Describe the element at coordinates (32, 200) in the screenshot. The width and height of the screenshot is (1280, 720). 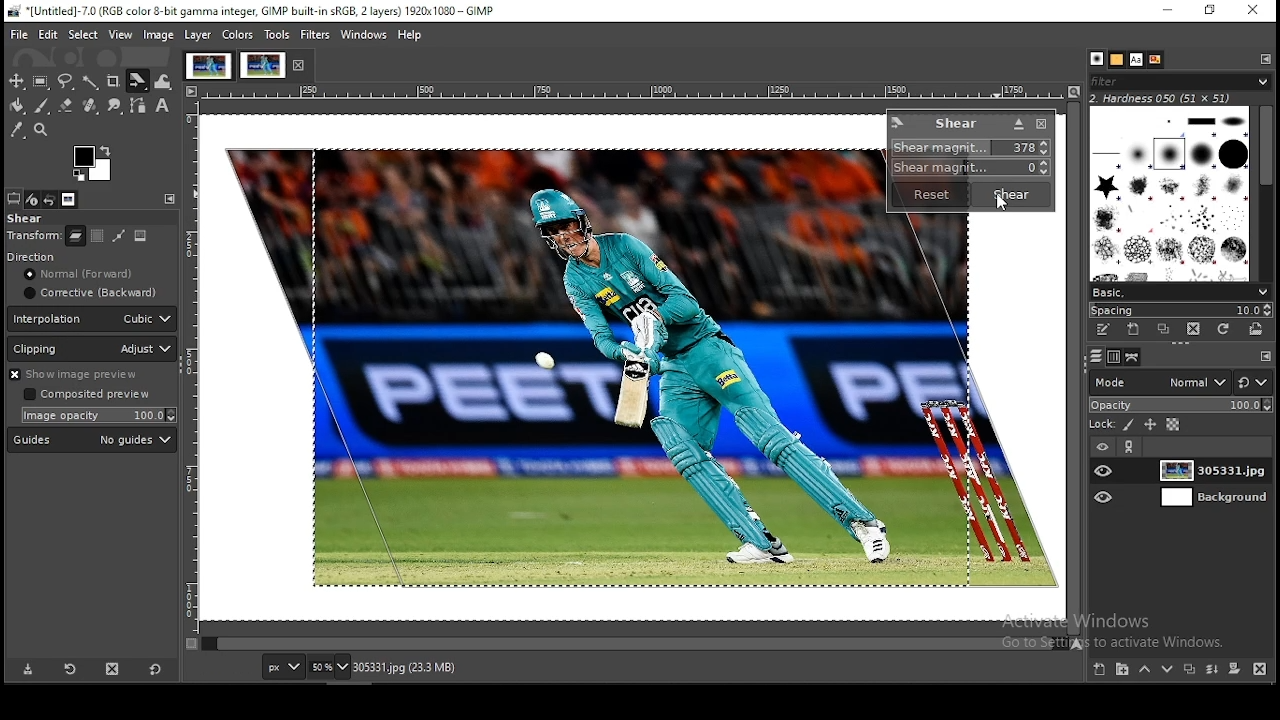
I see `device status` at that location.